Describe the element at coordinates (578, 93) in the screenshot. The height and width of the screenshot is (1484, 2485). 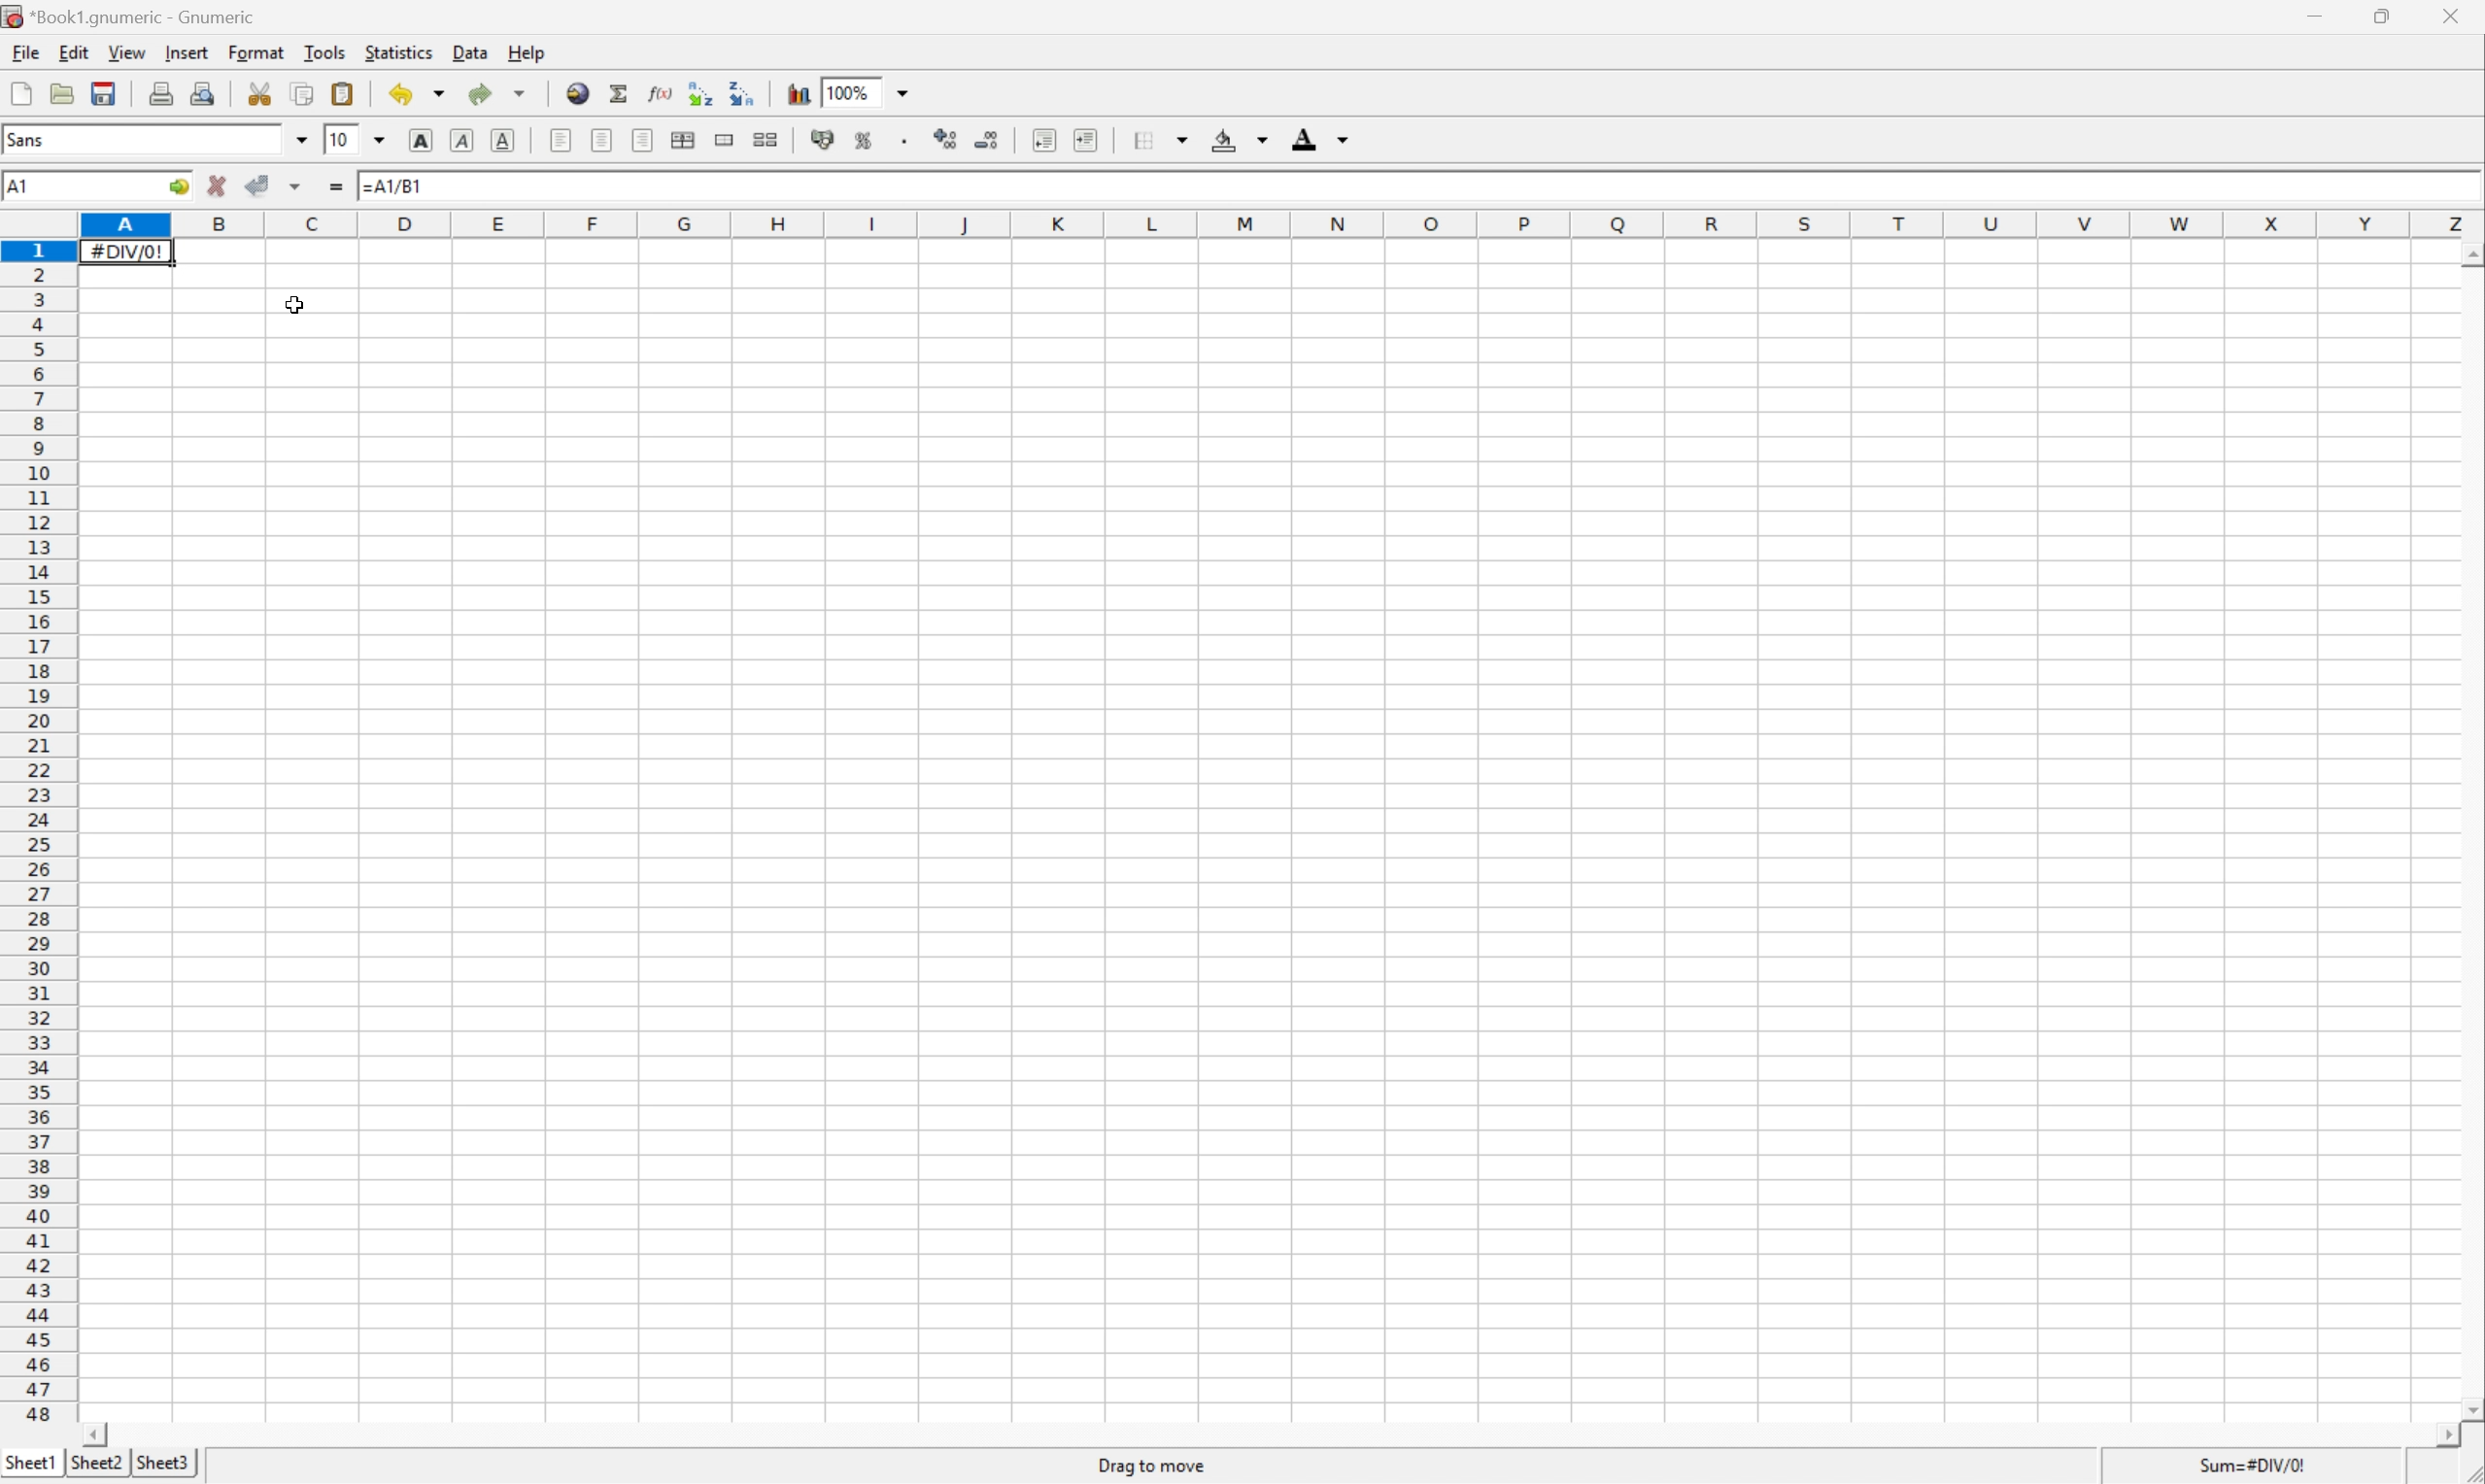
I see `Insert a hyperlink` at that location.